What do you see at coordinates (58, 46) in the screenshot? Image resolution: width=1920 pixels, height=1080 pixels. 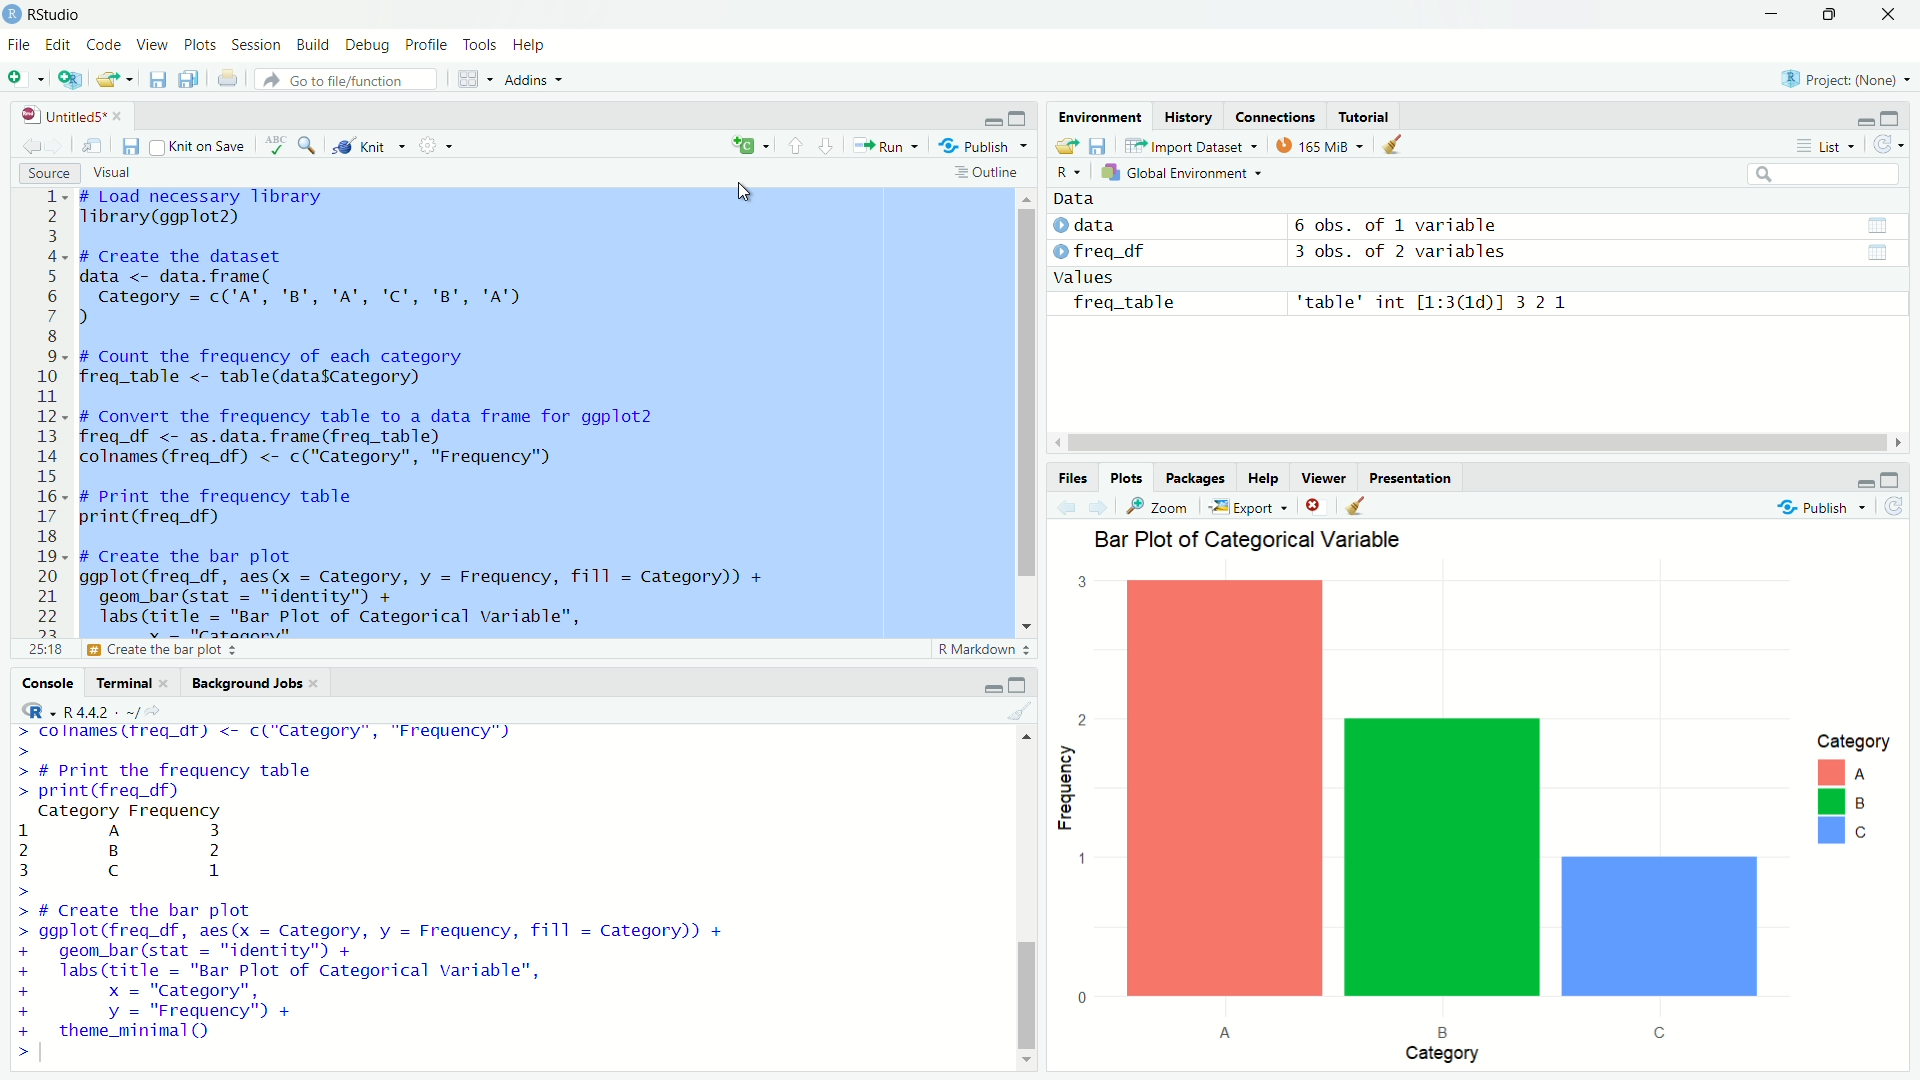 I see `edit` at bounding box center [58, 46].